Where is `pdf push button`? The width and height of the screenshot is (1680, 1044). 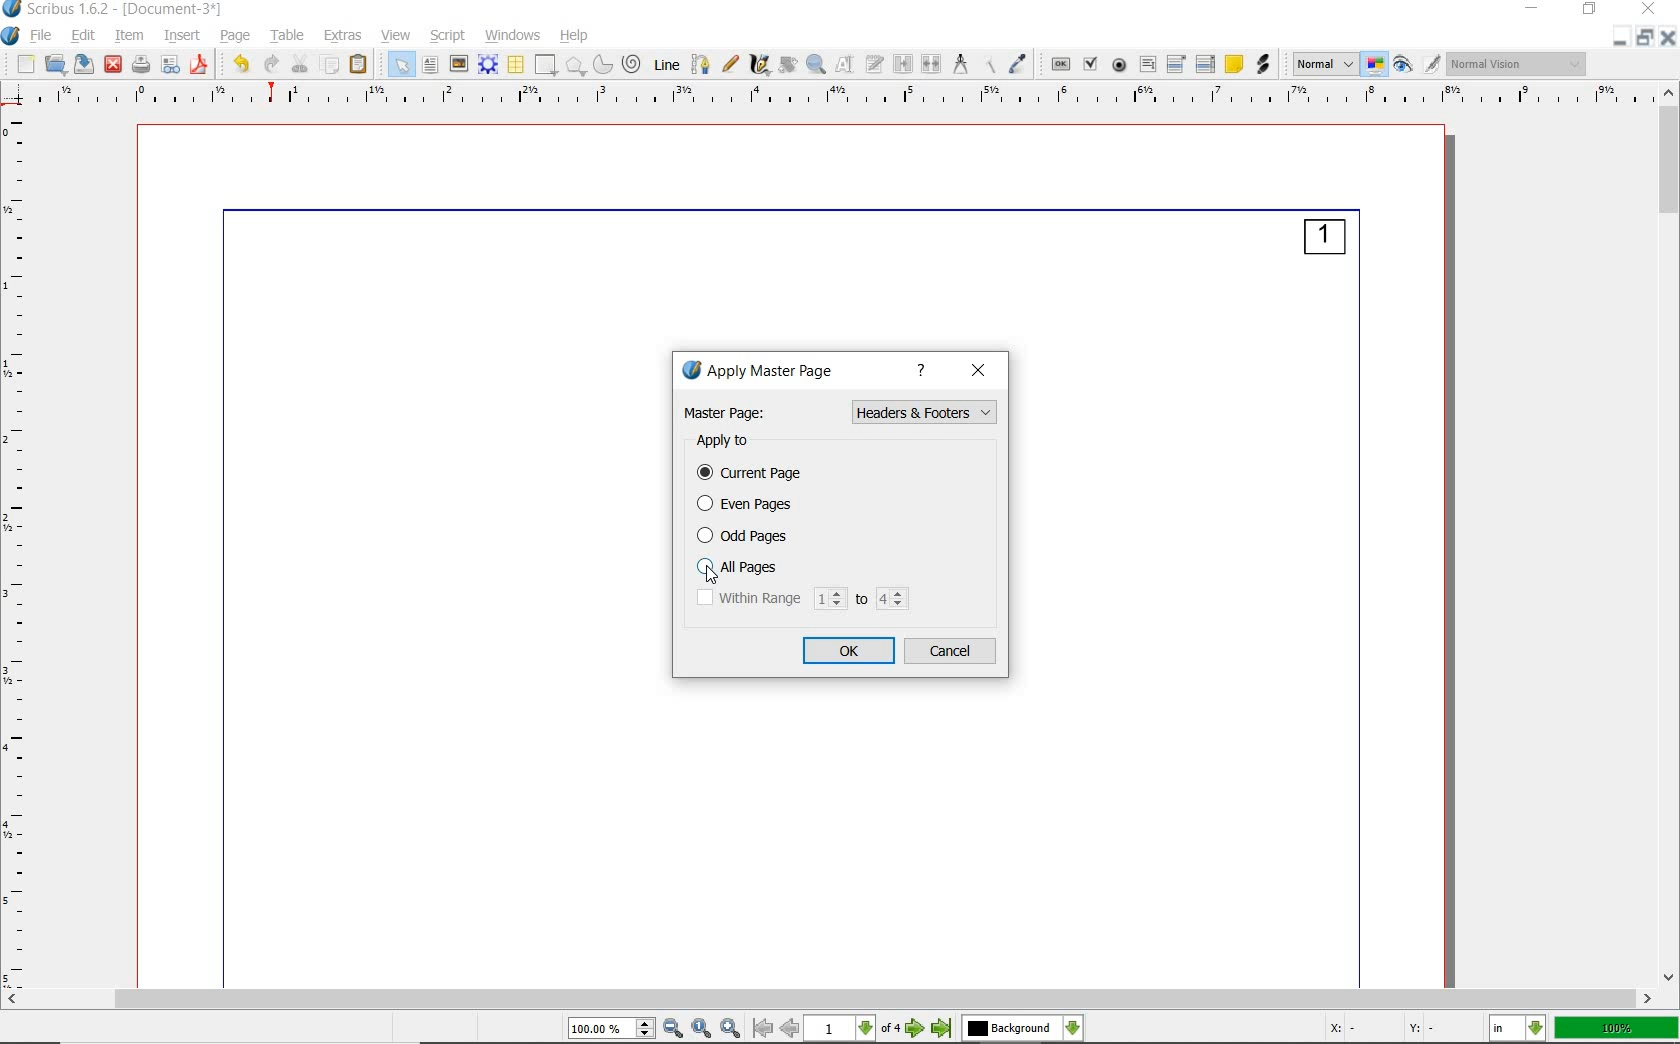
pdf push button is located at coordinates (1060, 63).